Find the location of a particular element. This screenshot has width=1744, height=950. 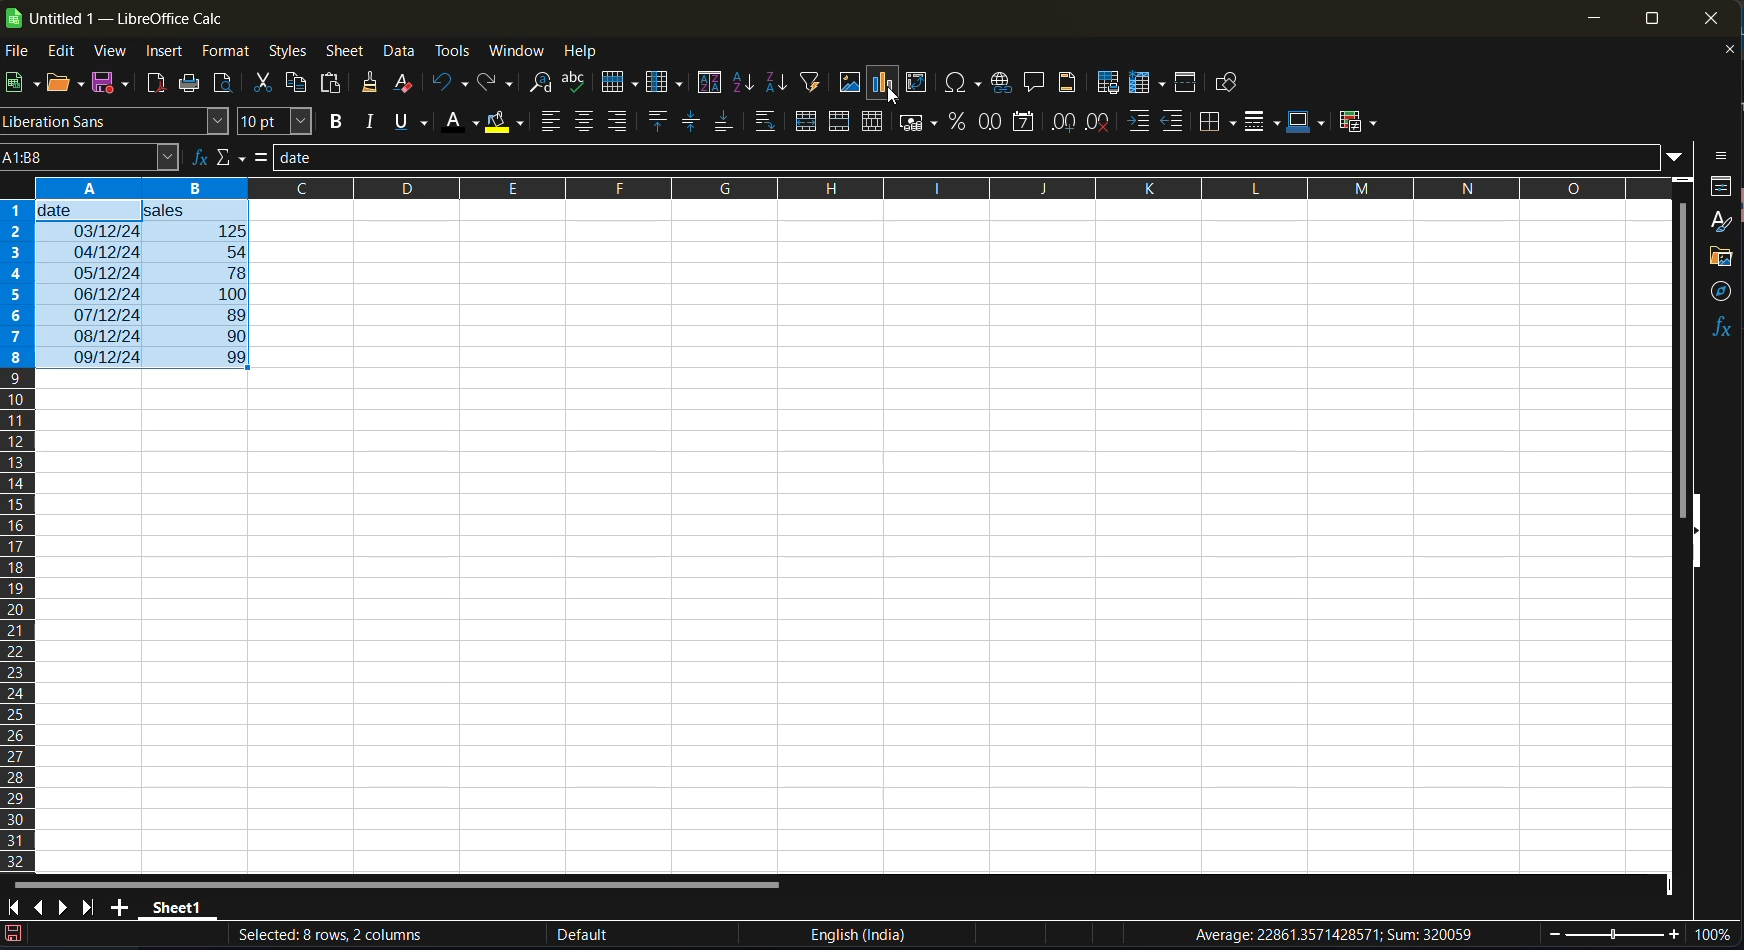

borders is located at coordinates (1219, 124).